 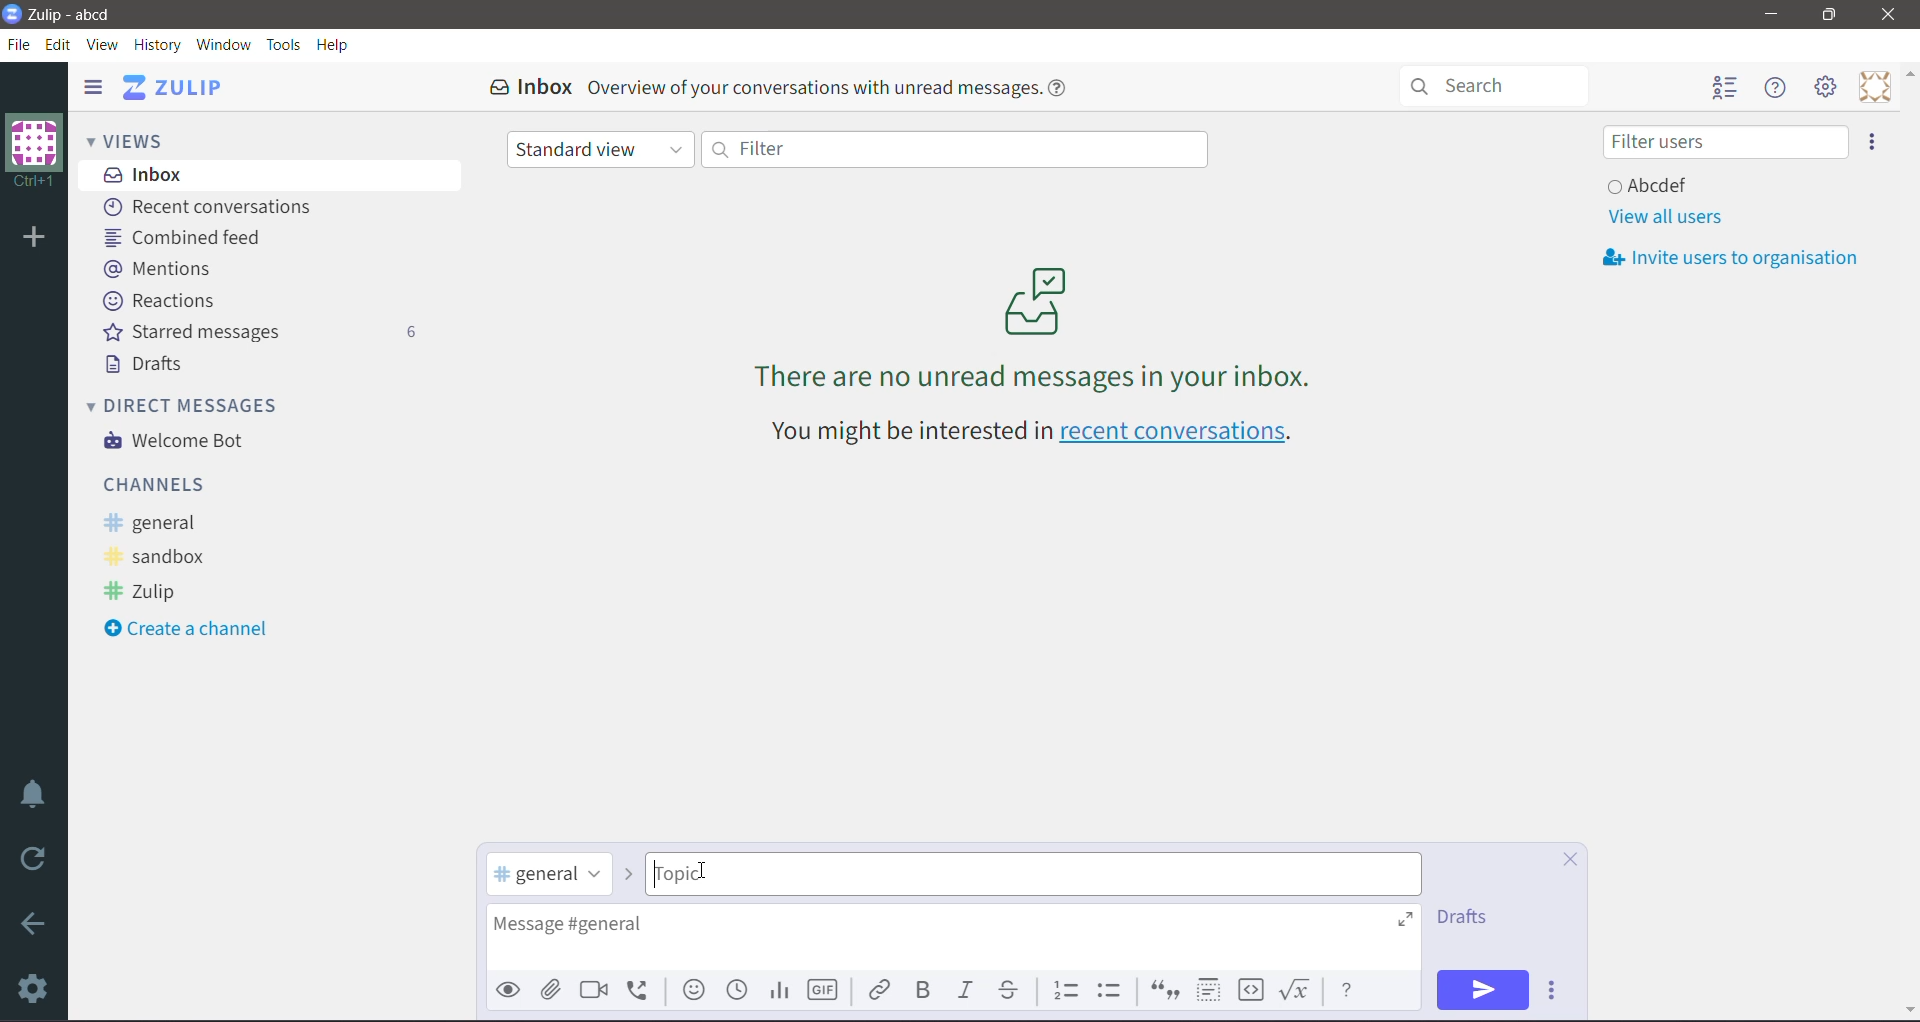 I want to click on Link, so click(x=879, y=988).